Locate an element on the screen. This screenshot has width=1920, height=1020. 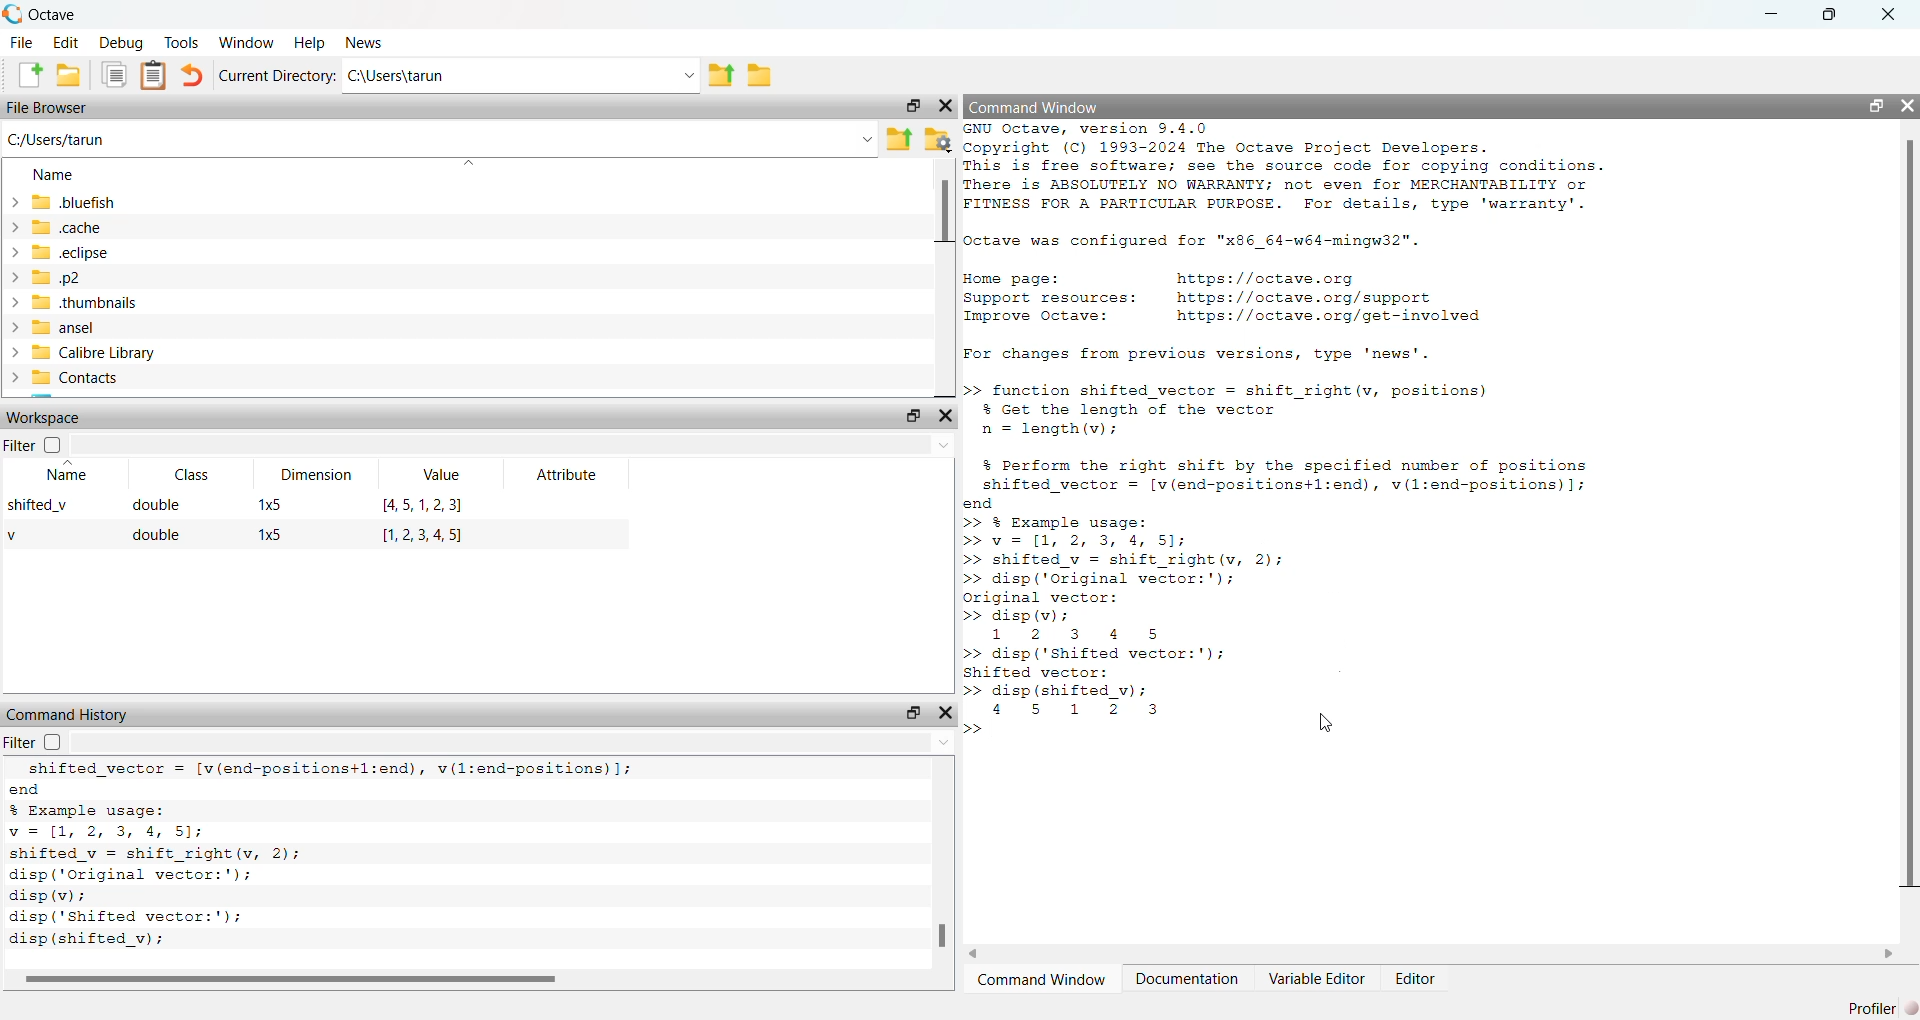
move right is located at coordinates (1887, 954).